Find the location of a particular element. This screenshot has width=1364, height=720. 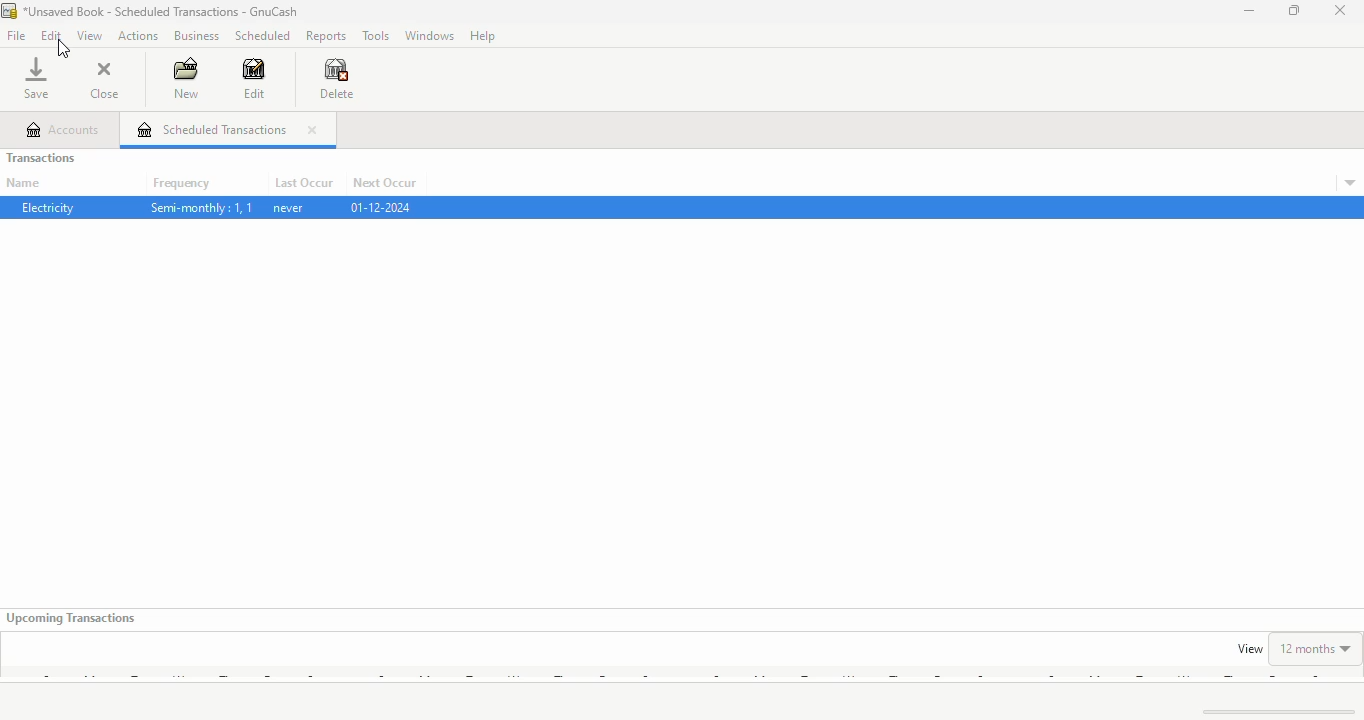

actions is located at coordinates (138, 36).